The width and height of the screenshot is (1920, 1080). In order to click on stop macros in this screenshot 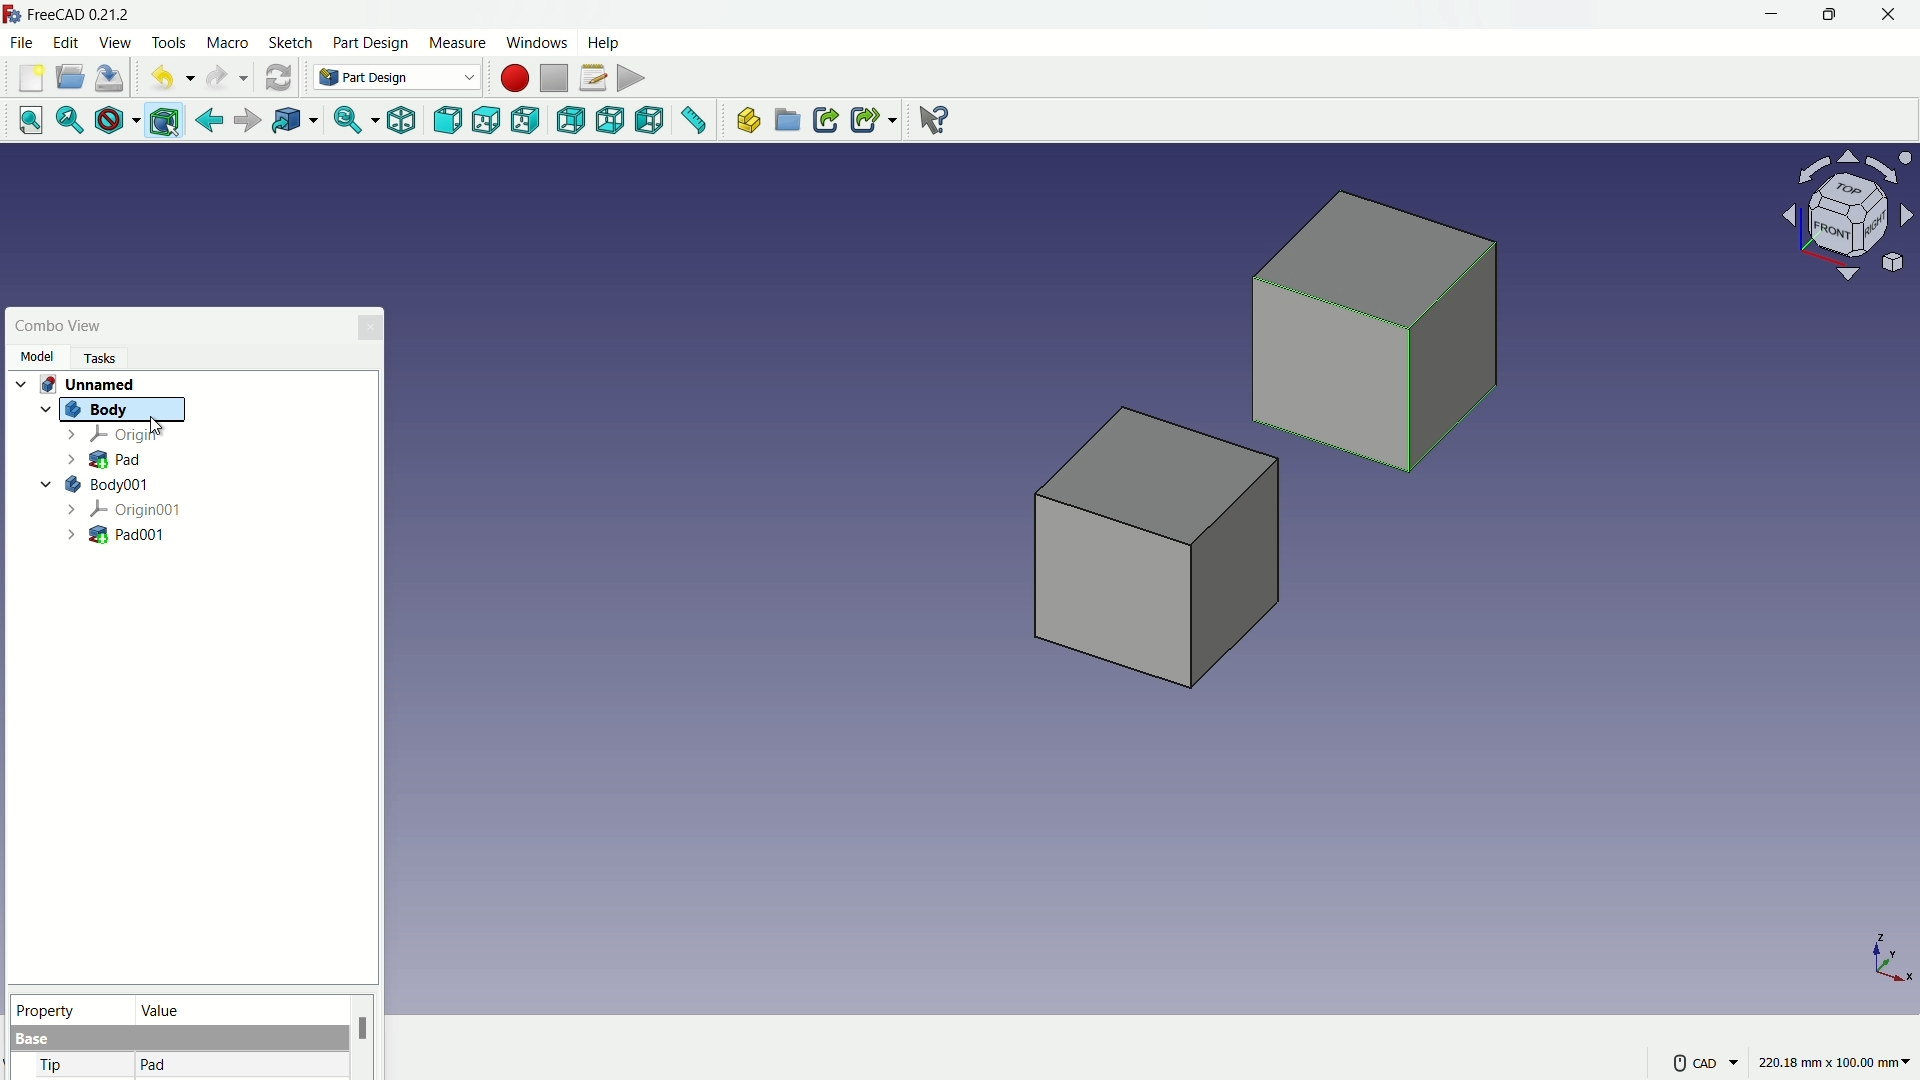, I will do `click(554, 79)`.